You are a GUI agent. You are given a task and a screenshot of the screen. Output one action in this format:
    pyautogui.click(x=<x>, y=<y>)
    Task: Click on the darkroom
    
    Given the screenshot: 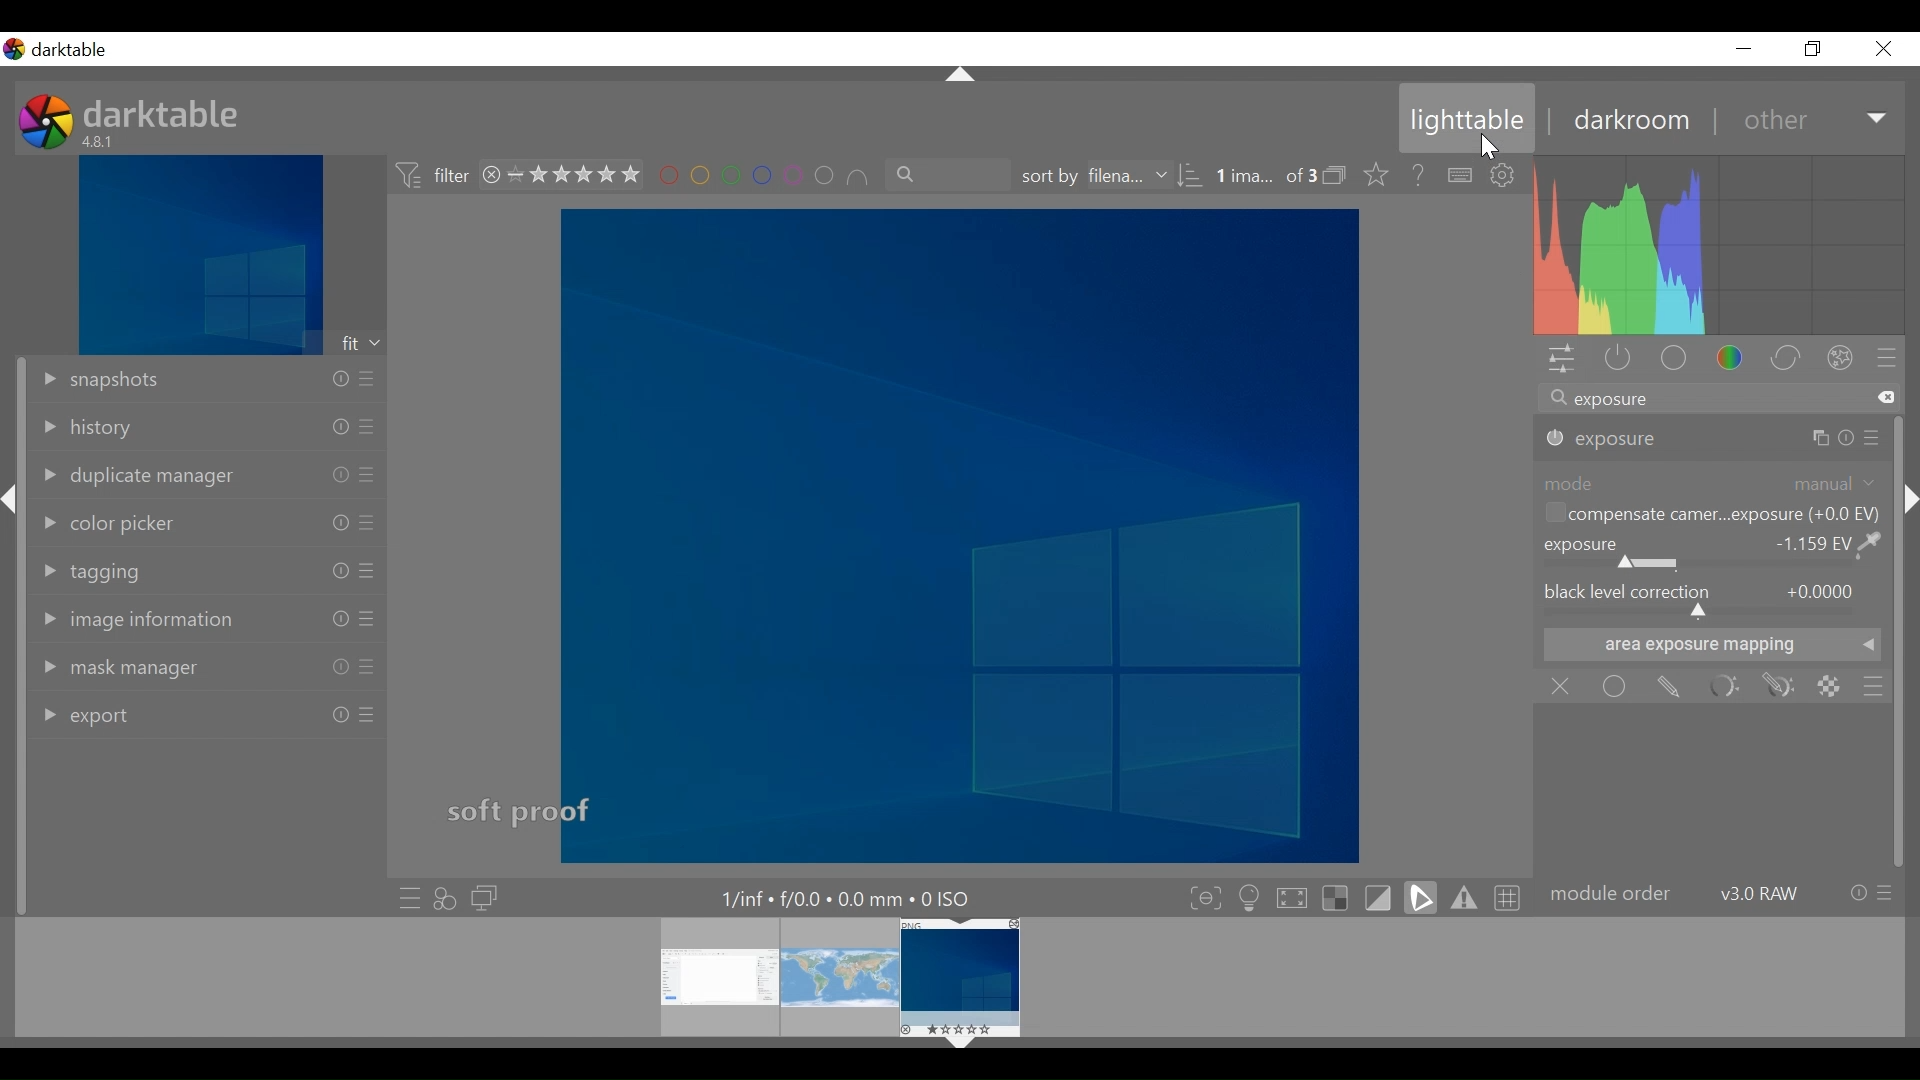 What is the action you would take?
    pyautogui.click(x=1623, y=123)
    